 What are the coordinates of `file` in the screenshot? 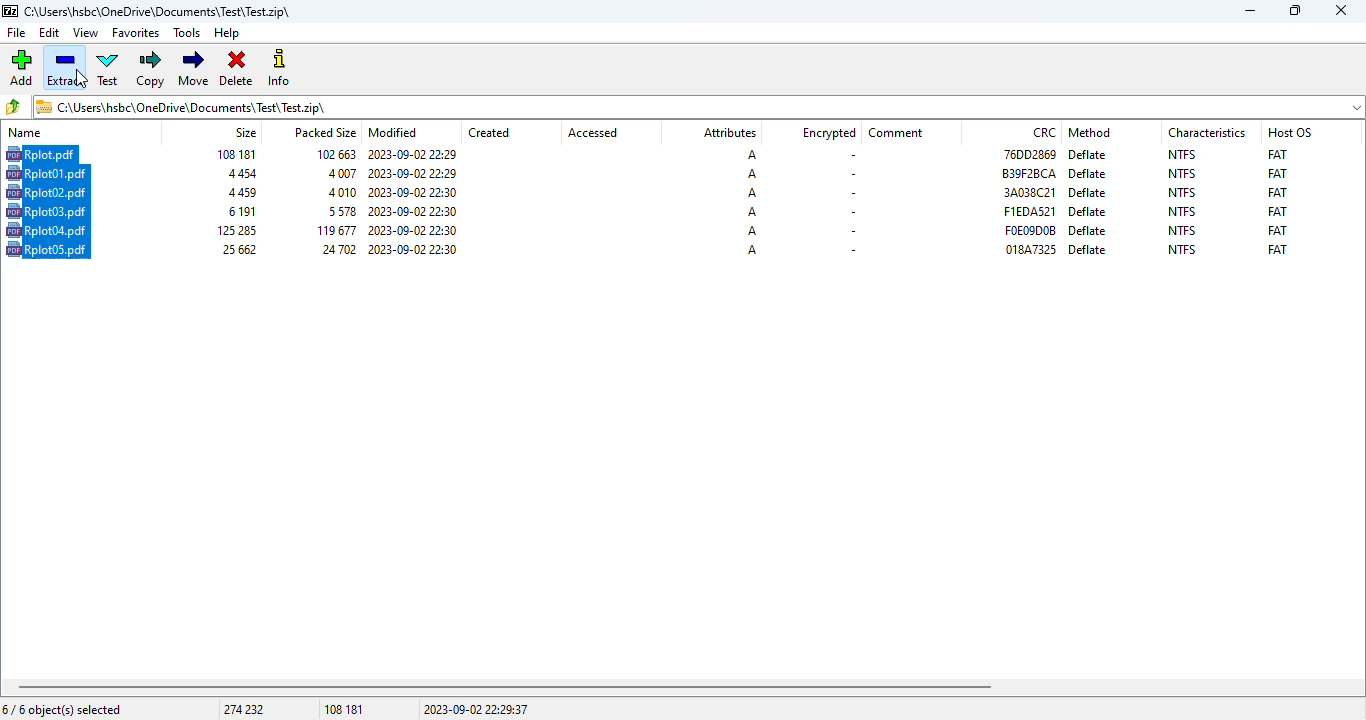 It's located at (46, 248).